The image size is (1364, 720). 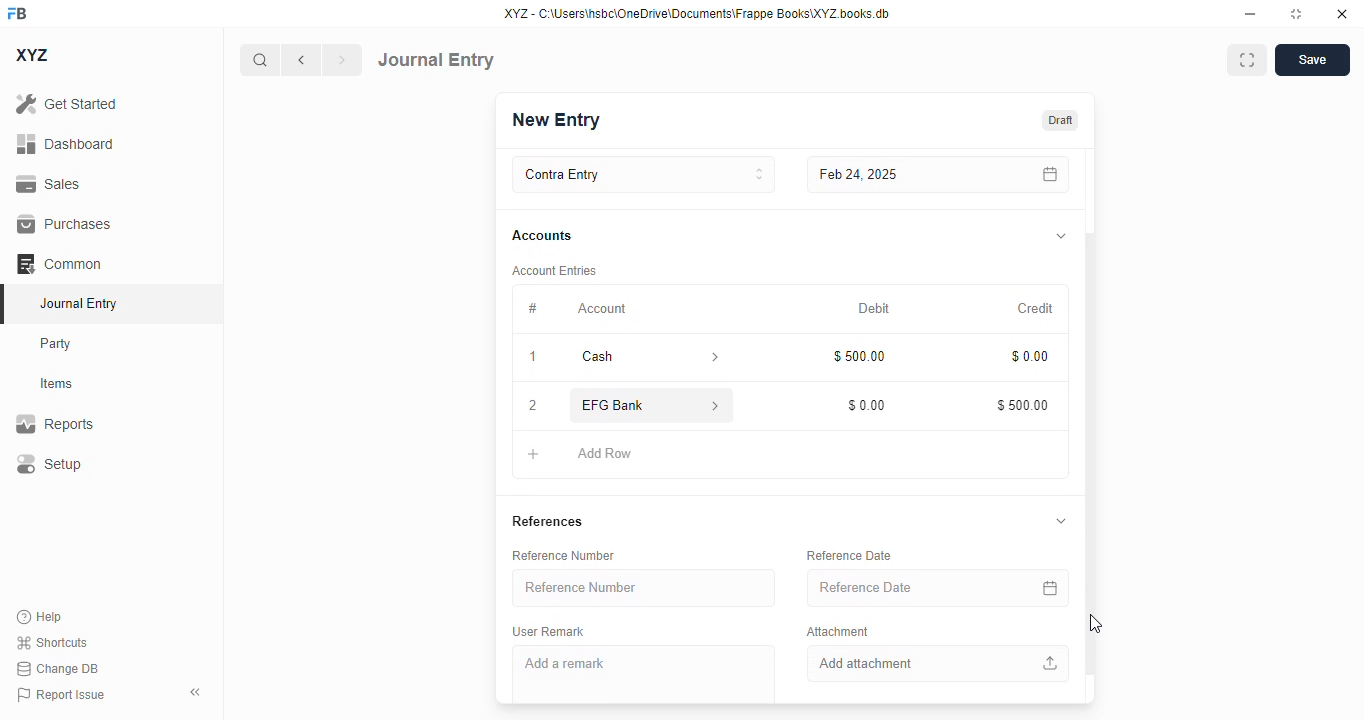 What do you see at coordinates (1090, 426) in the screenshot?
I see `vertical scroll bar` at bounding box center [1090, 426].